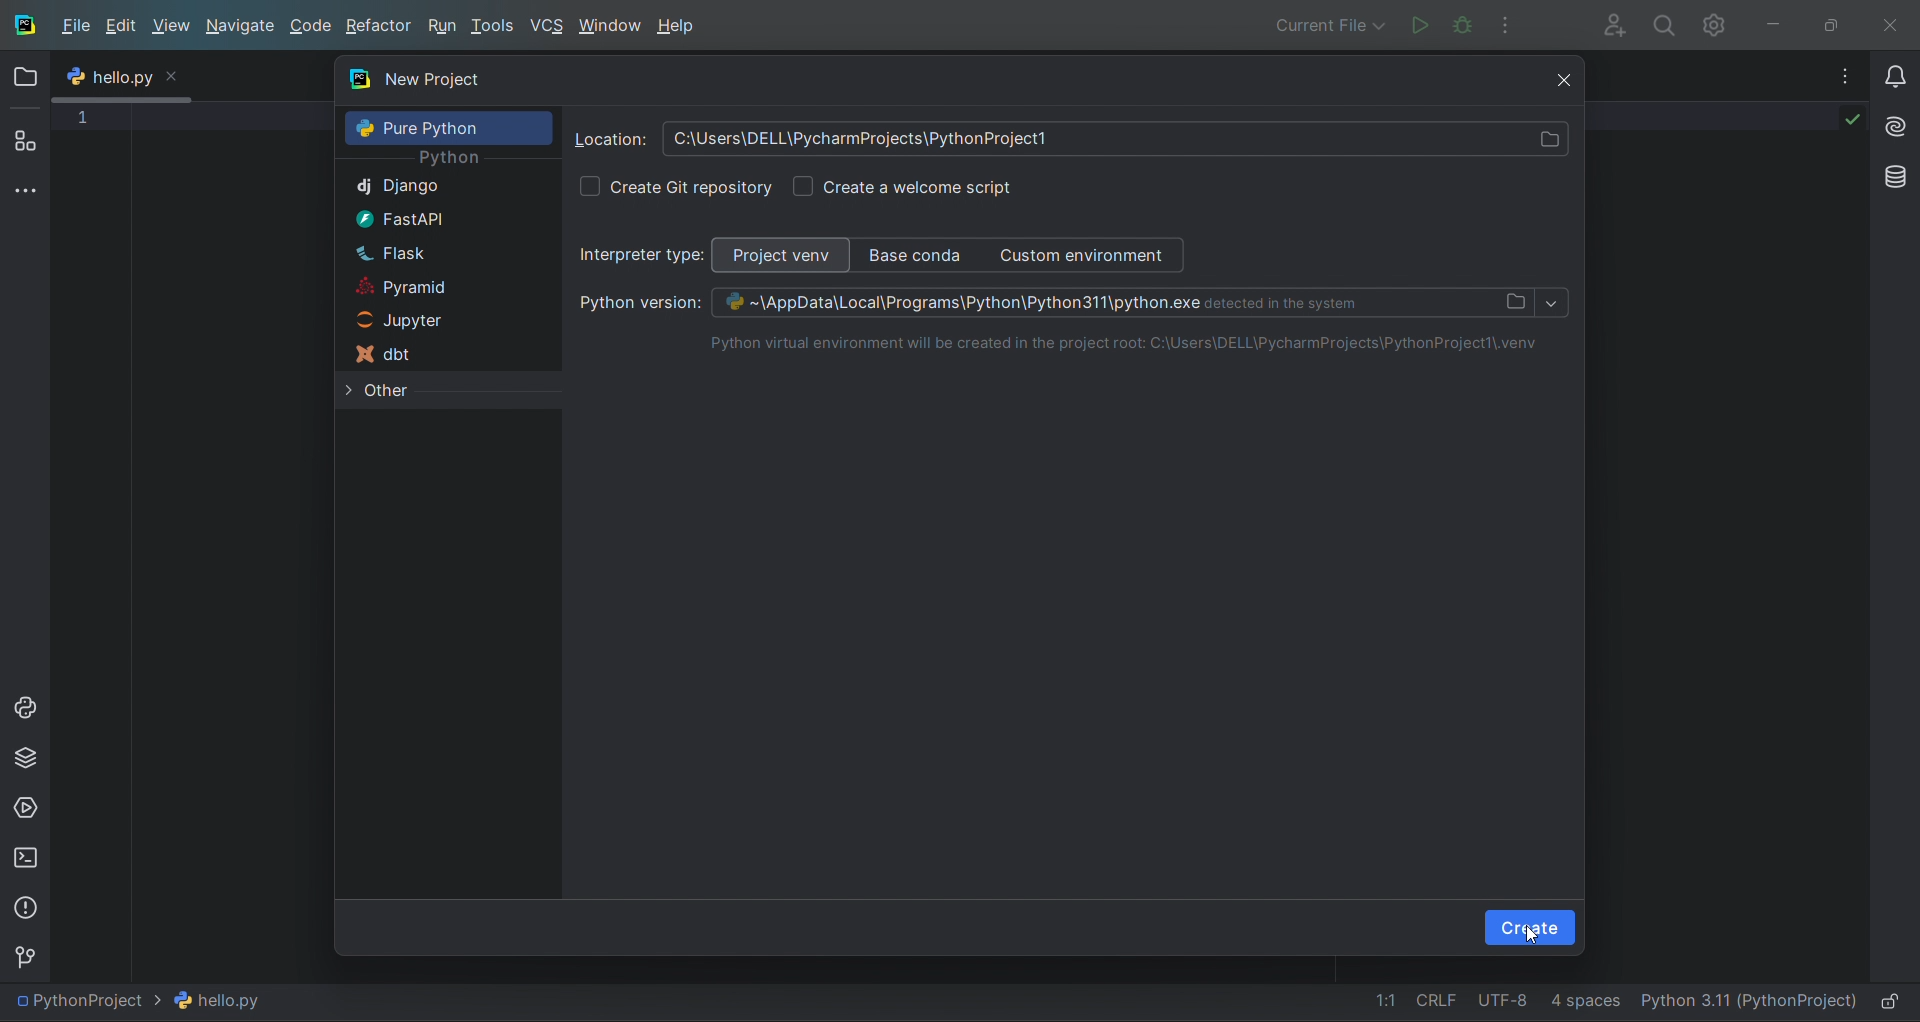  What do you see at coordinates (1089, 255) in the screenshot?
I see `custom environment` at bounding box center [1089, 255].